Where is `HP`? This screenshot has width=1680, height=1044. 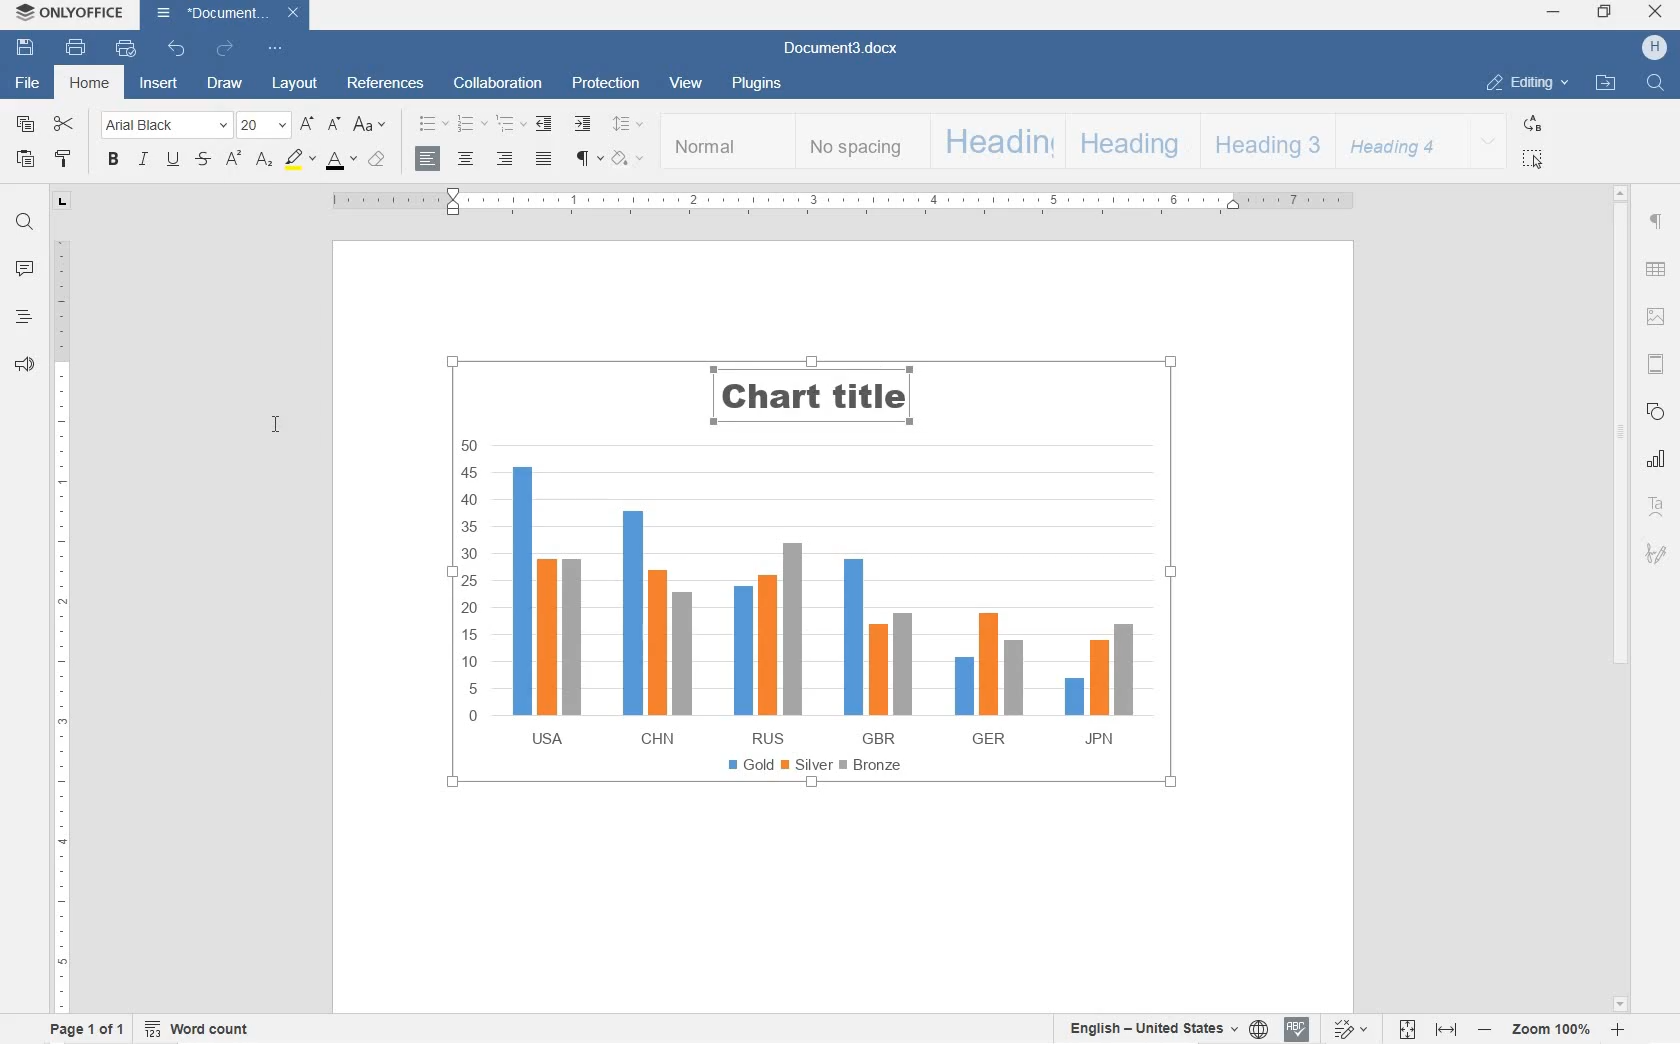 HP is located at coordinates (1653, 47).